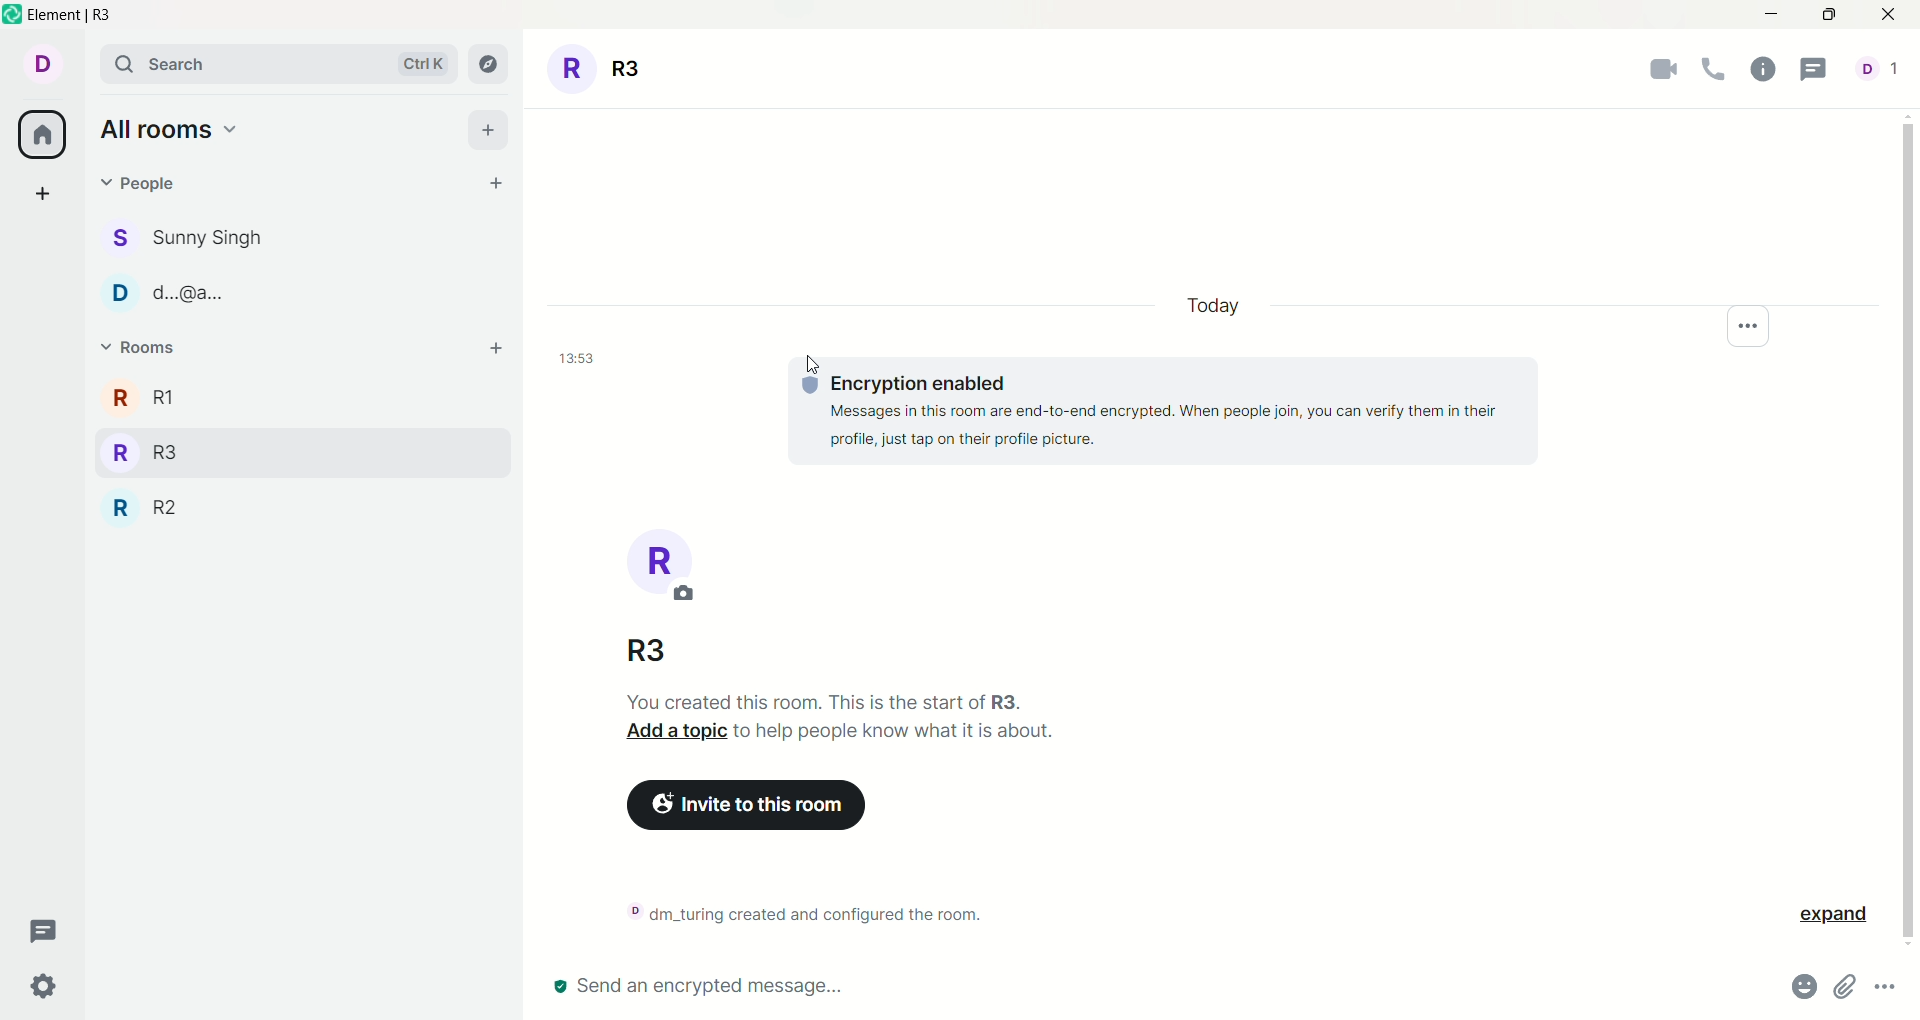  I want to click on account, so click(39, 64).